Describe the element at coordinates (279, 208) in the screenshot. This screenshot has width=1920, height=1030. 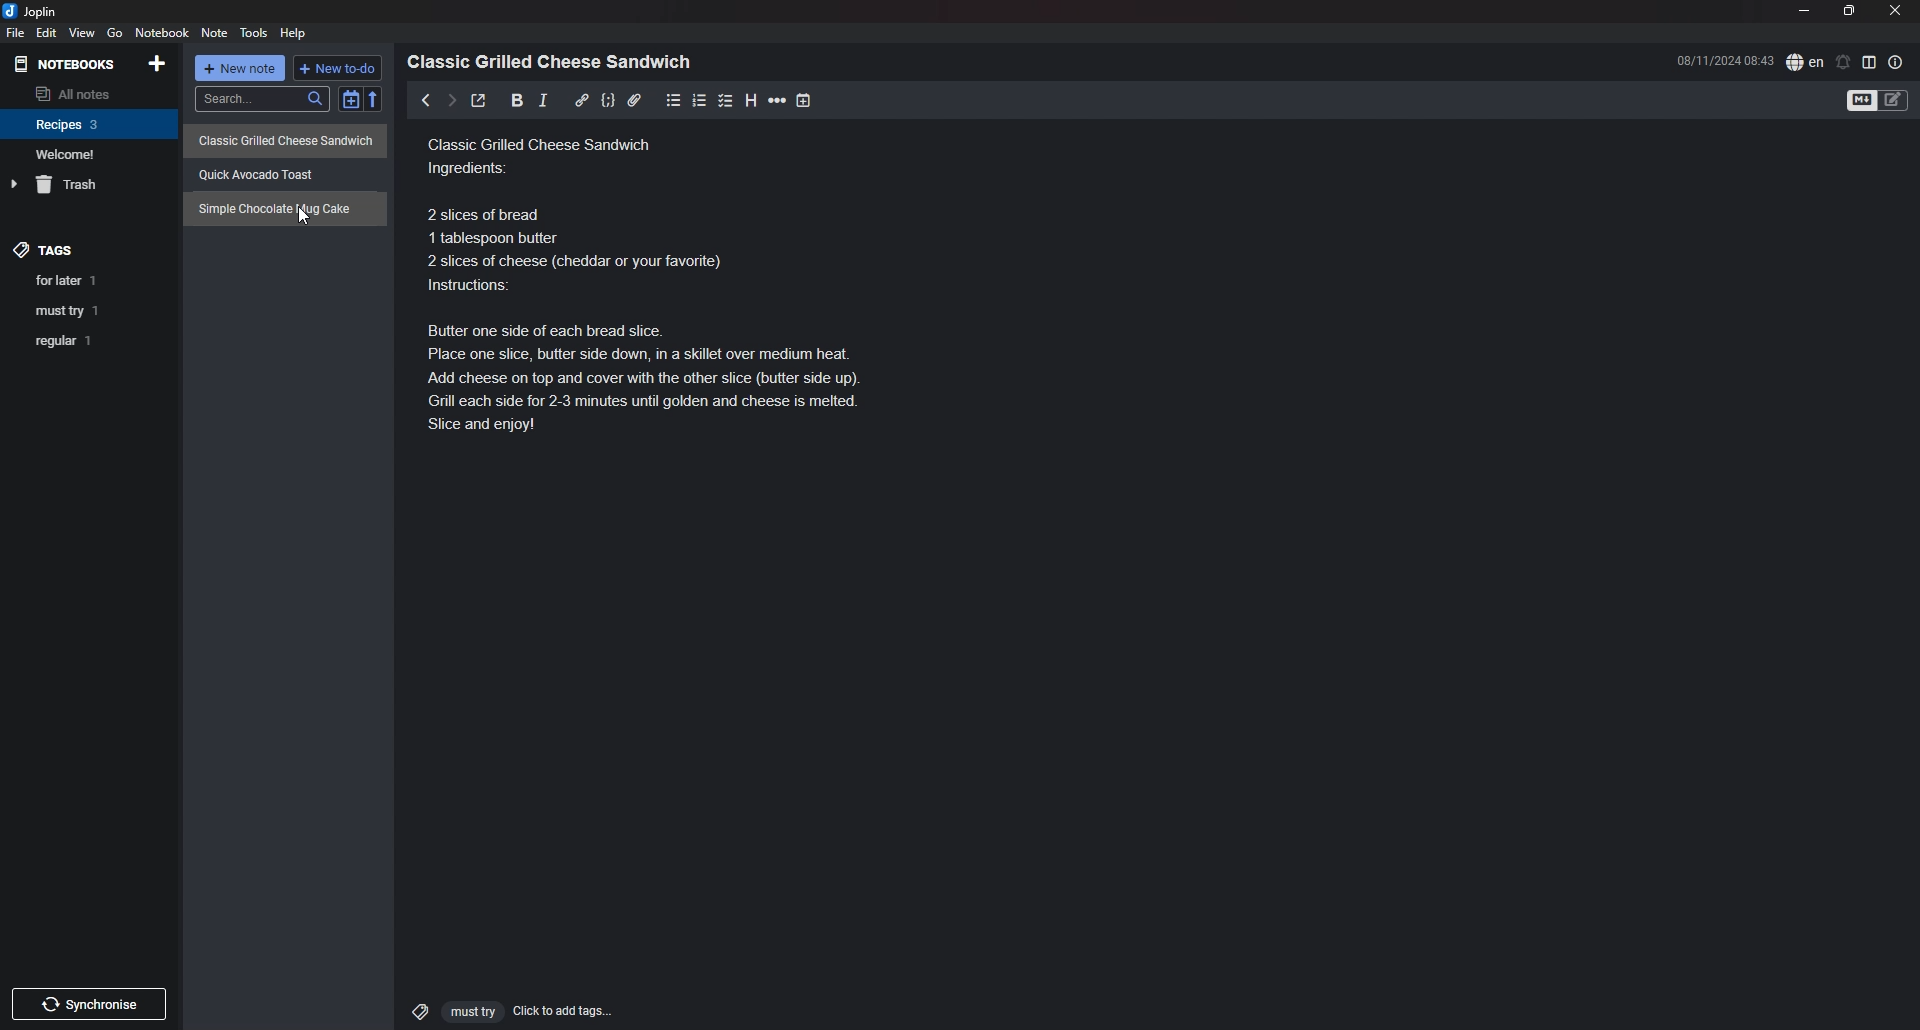
I see `‘Simple Chocolate mug Cake` at that location.